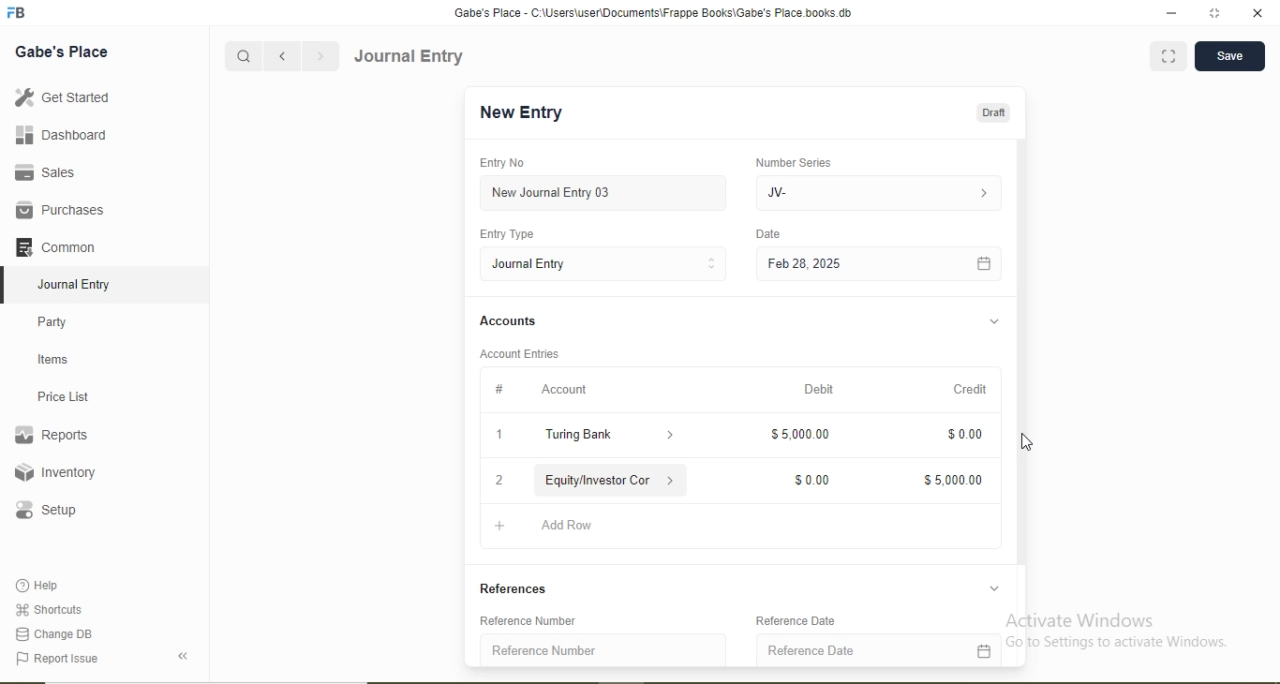  I want to click on Reports, so click(51, 435).